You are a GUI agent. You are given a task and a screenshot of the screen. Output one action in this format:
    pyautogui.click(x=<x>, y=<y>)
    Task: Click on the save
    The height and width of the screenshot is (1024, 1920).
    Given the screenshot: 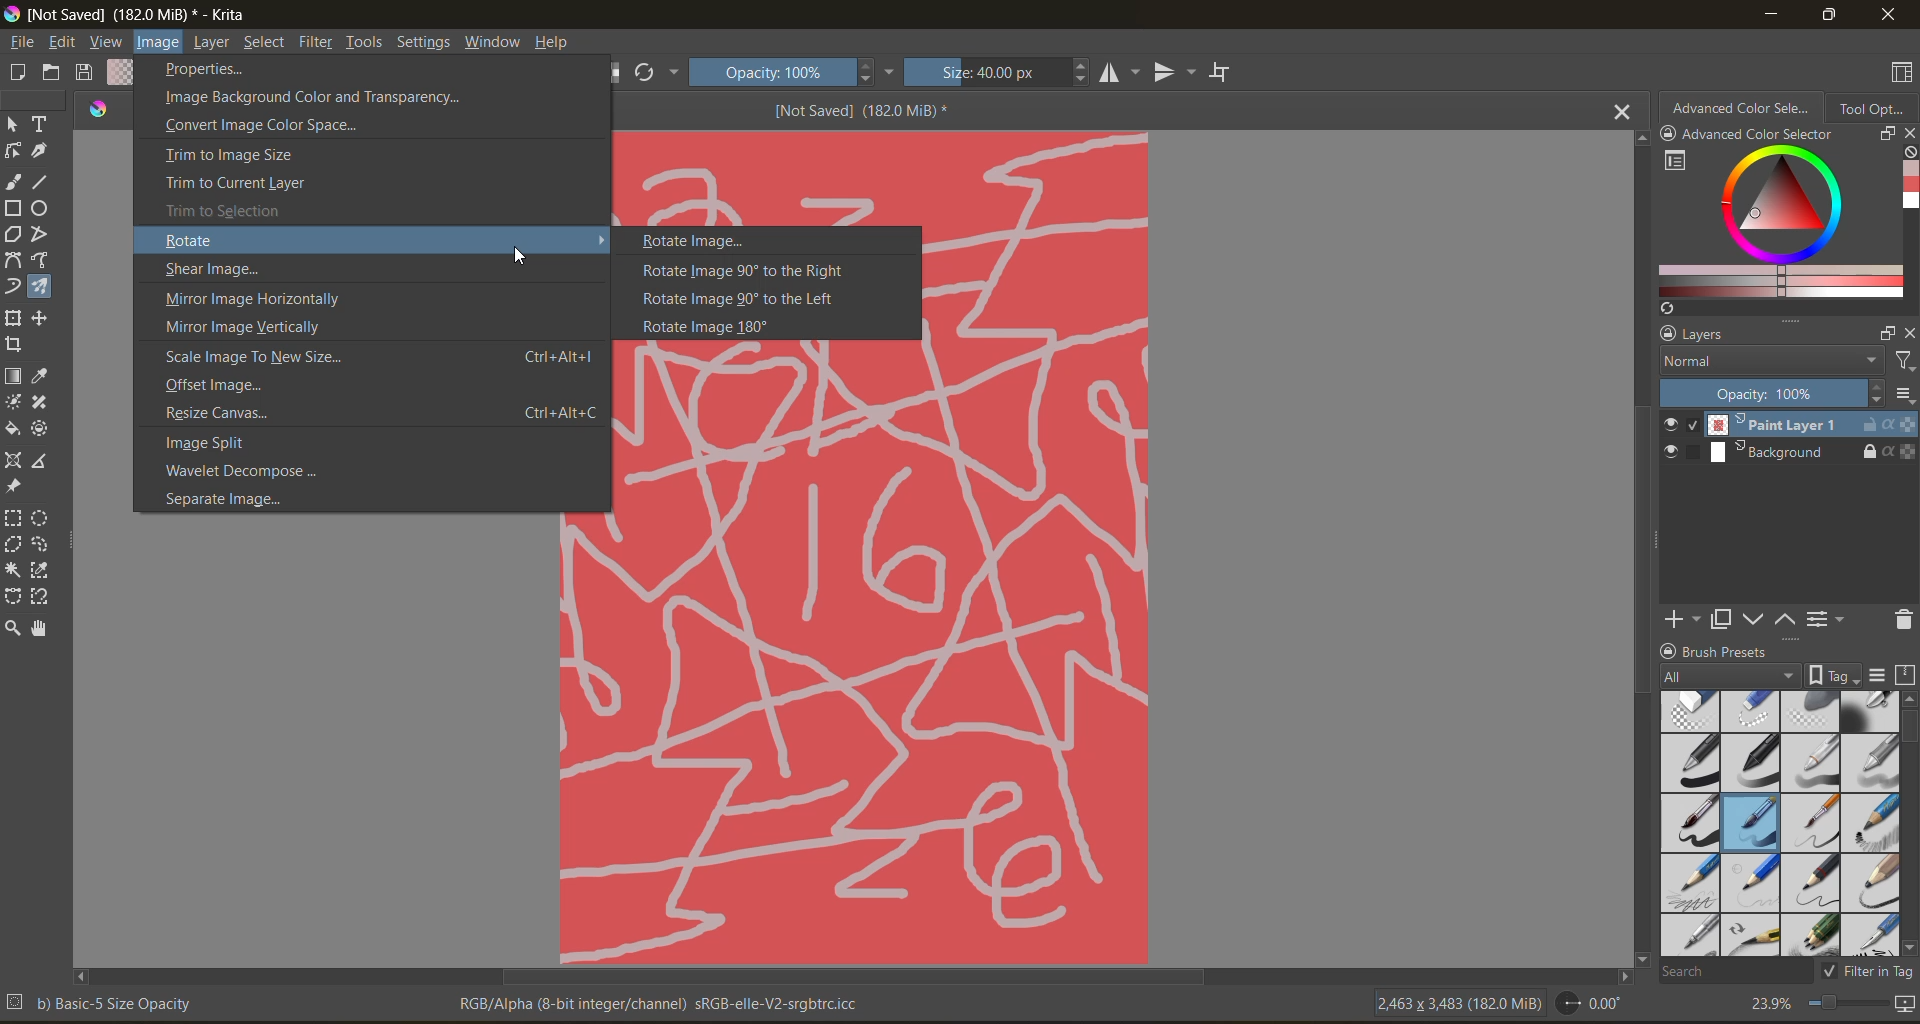 What is the action you would take?
    pyautogui.click(x=87, y=74)
    